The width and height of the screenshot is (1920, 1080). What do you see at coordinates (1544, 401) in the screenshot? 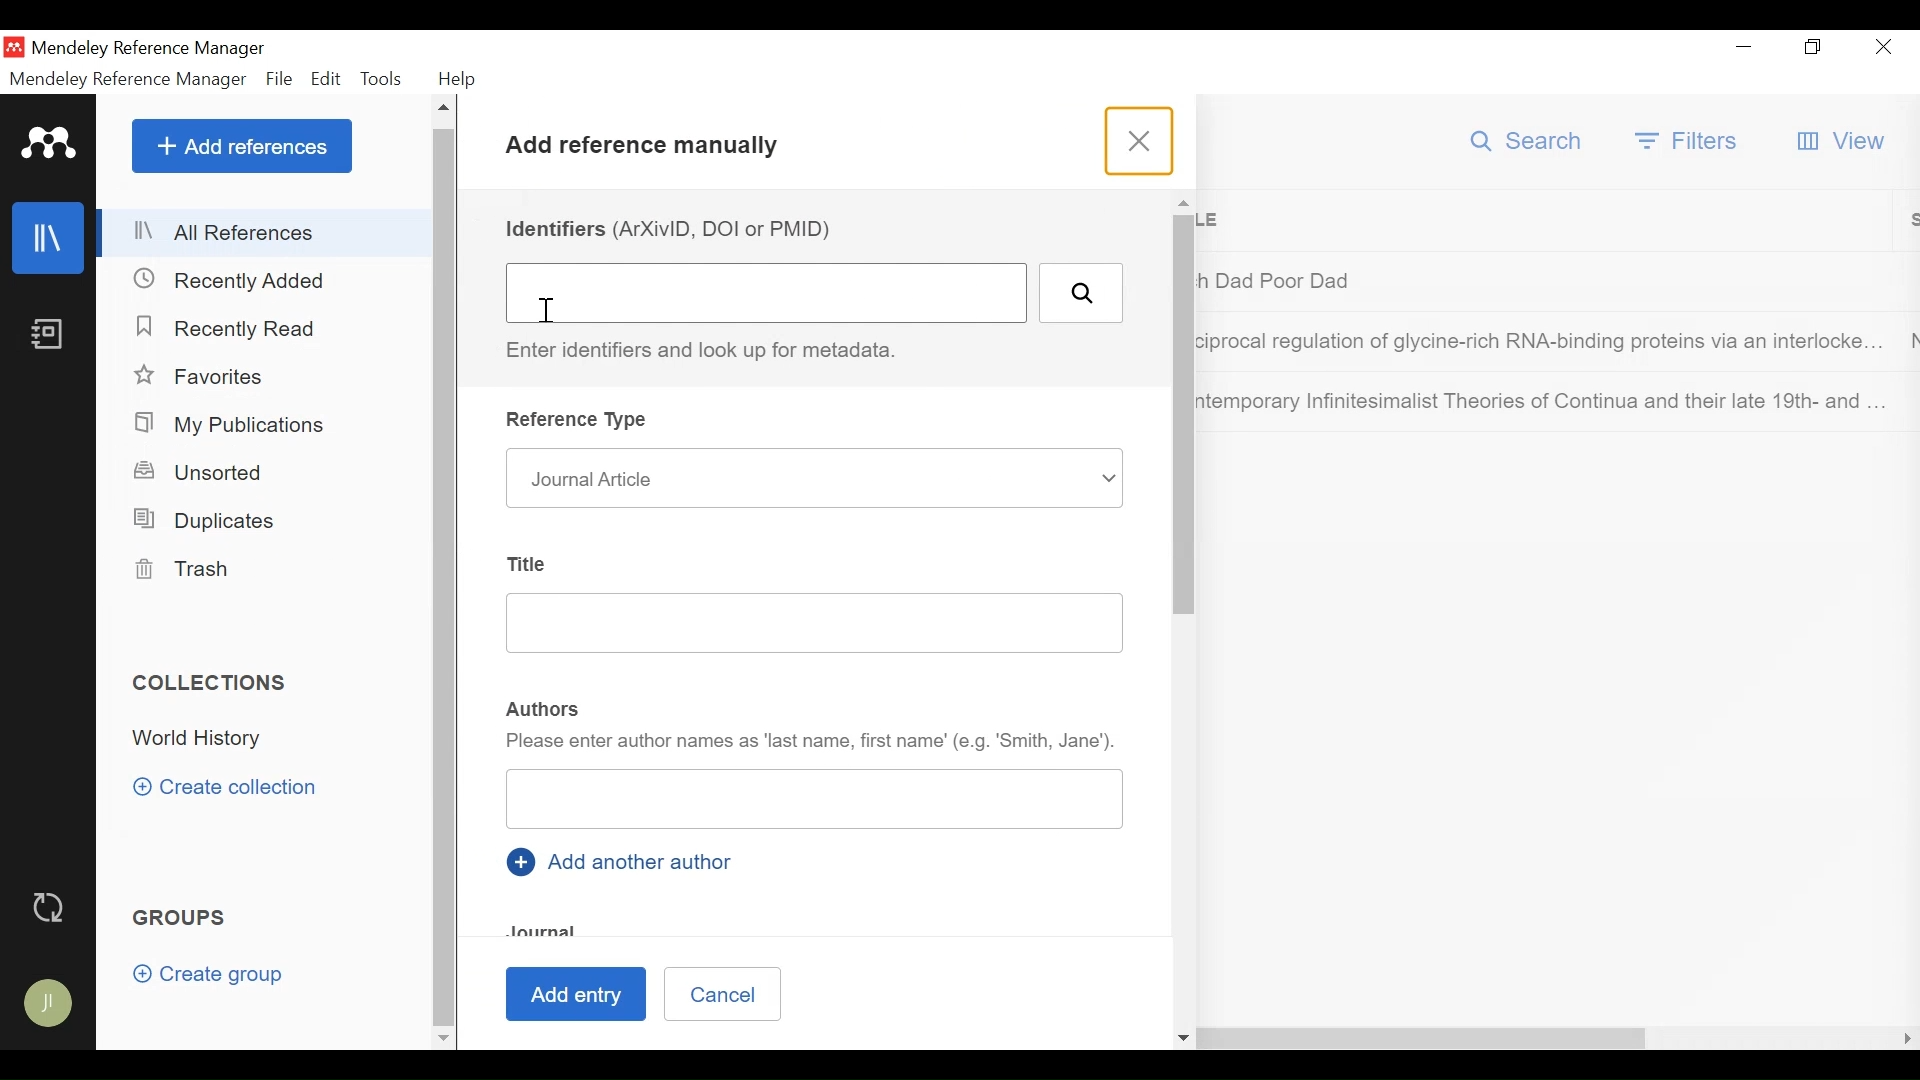
I see `Contemporary Infinitesimalist Theories of Continua and their late 19th and ...` at bounding box center [1544, 401].